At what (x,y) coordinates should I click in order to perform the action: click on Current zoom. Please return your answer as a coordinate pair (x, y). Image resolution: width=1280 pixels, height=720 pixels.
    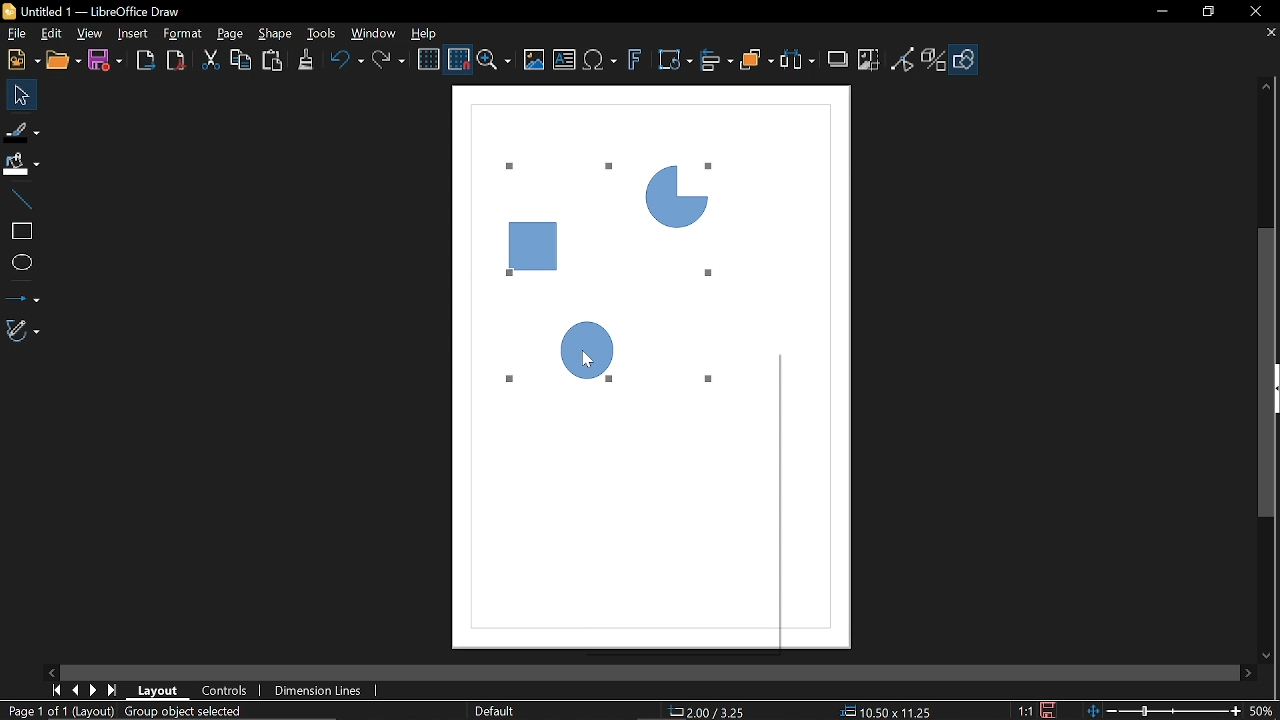
    Looking at the image, I should click on (58, 690).